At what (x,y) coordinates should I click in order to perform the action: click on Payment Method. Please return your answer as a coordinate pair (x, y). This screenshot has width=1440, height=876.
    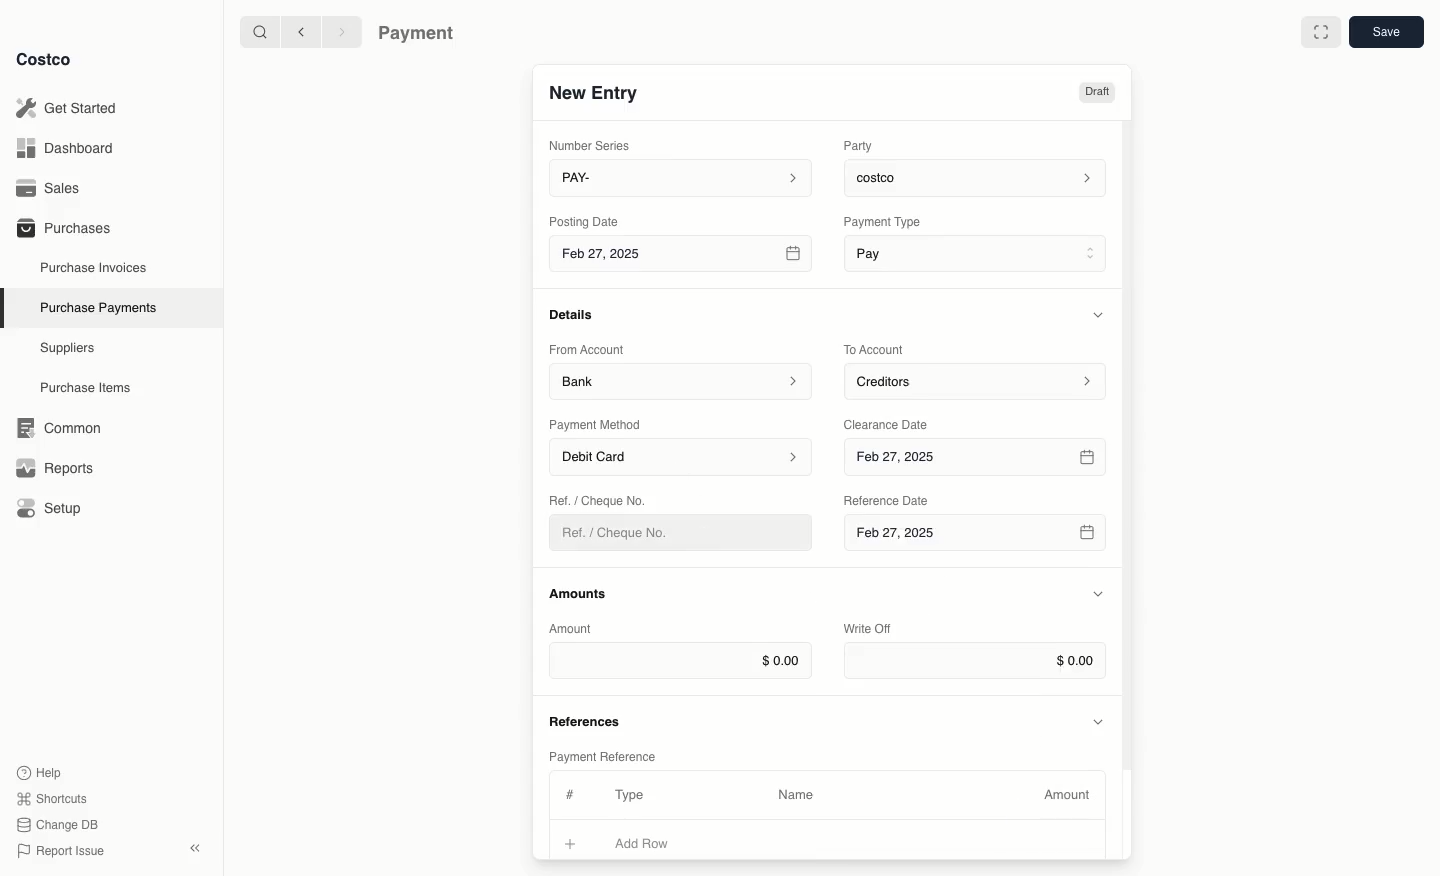
    Looking at the image, I should click on (597, 424).